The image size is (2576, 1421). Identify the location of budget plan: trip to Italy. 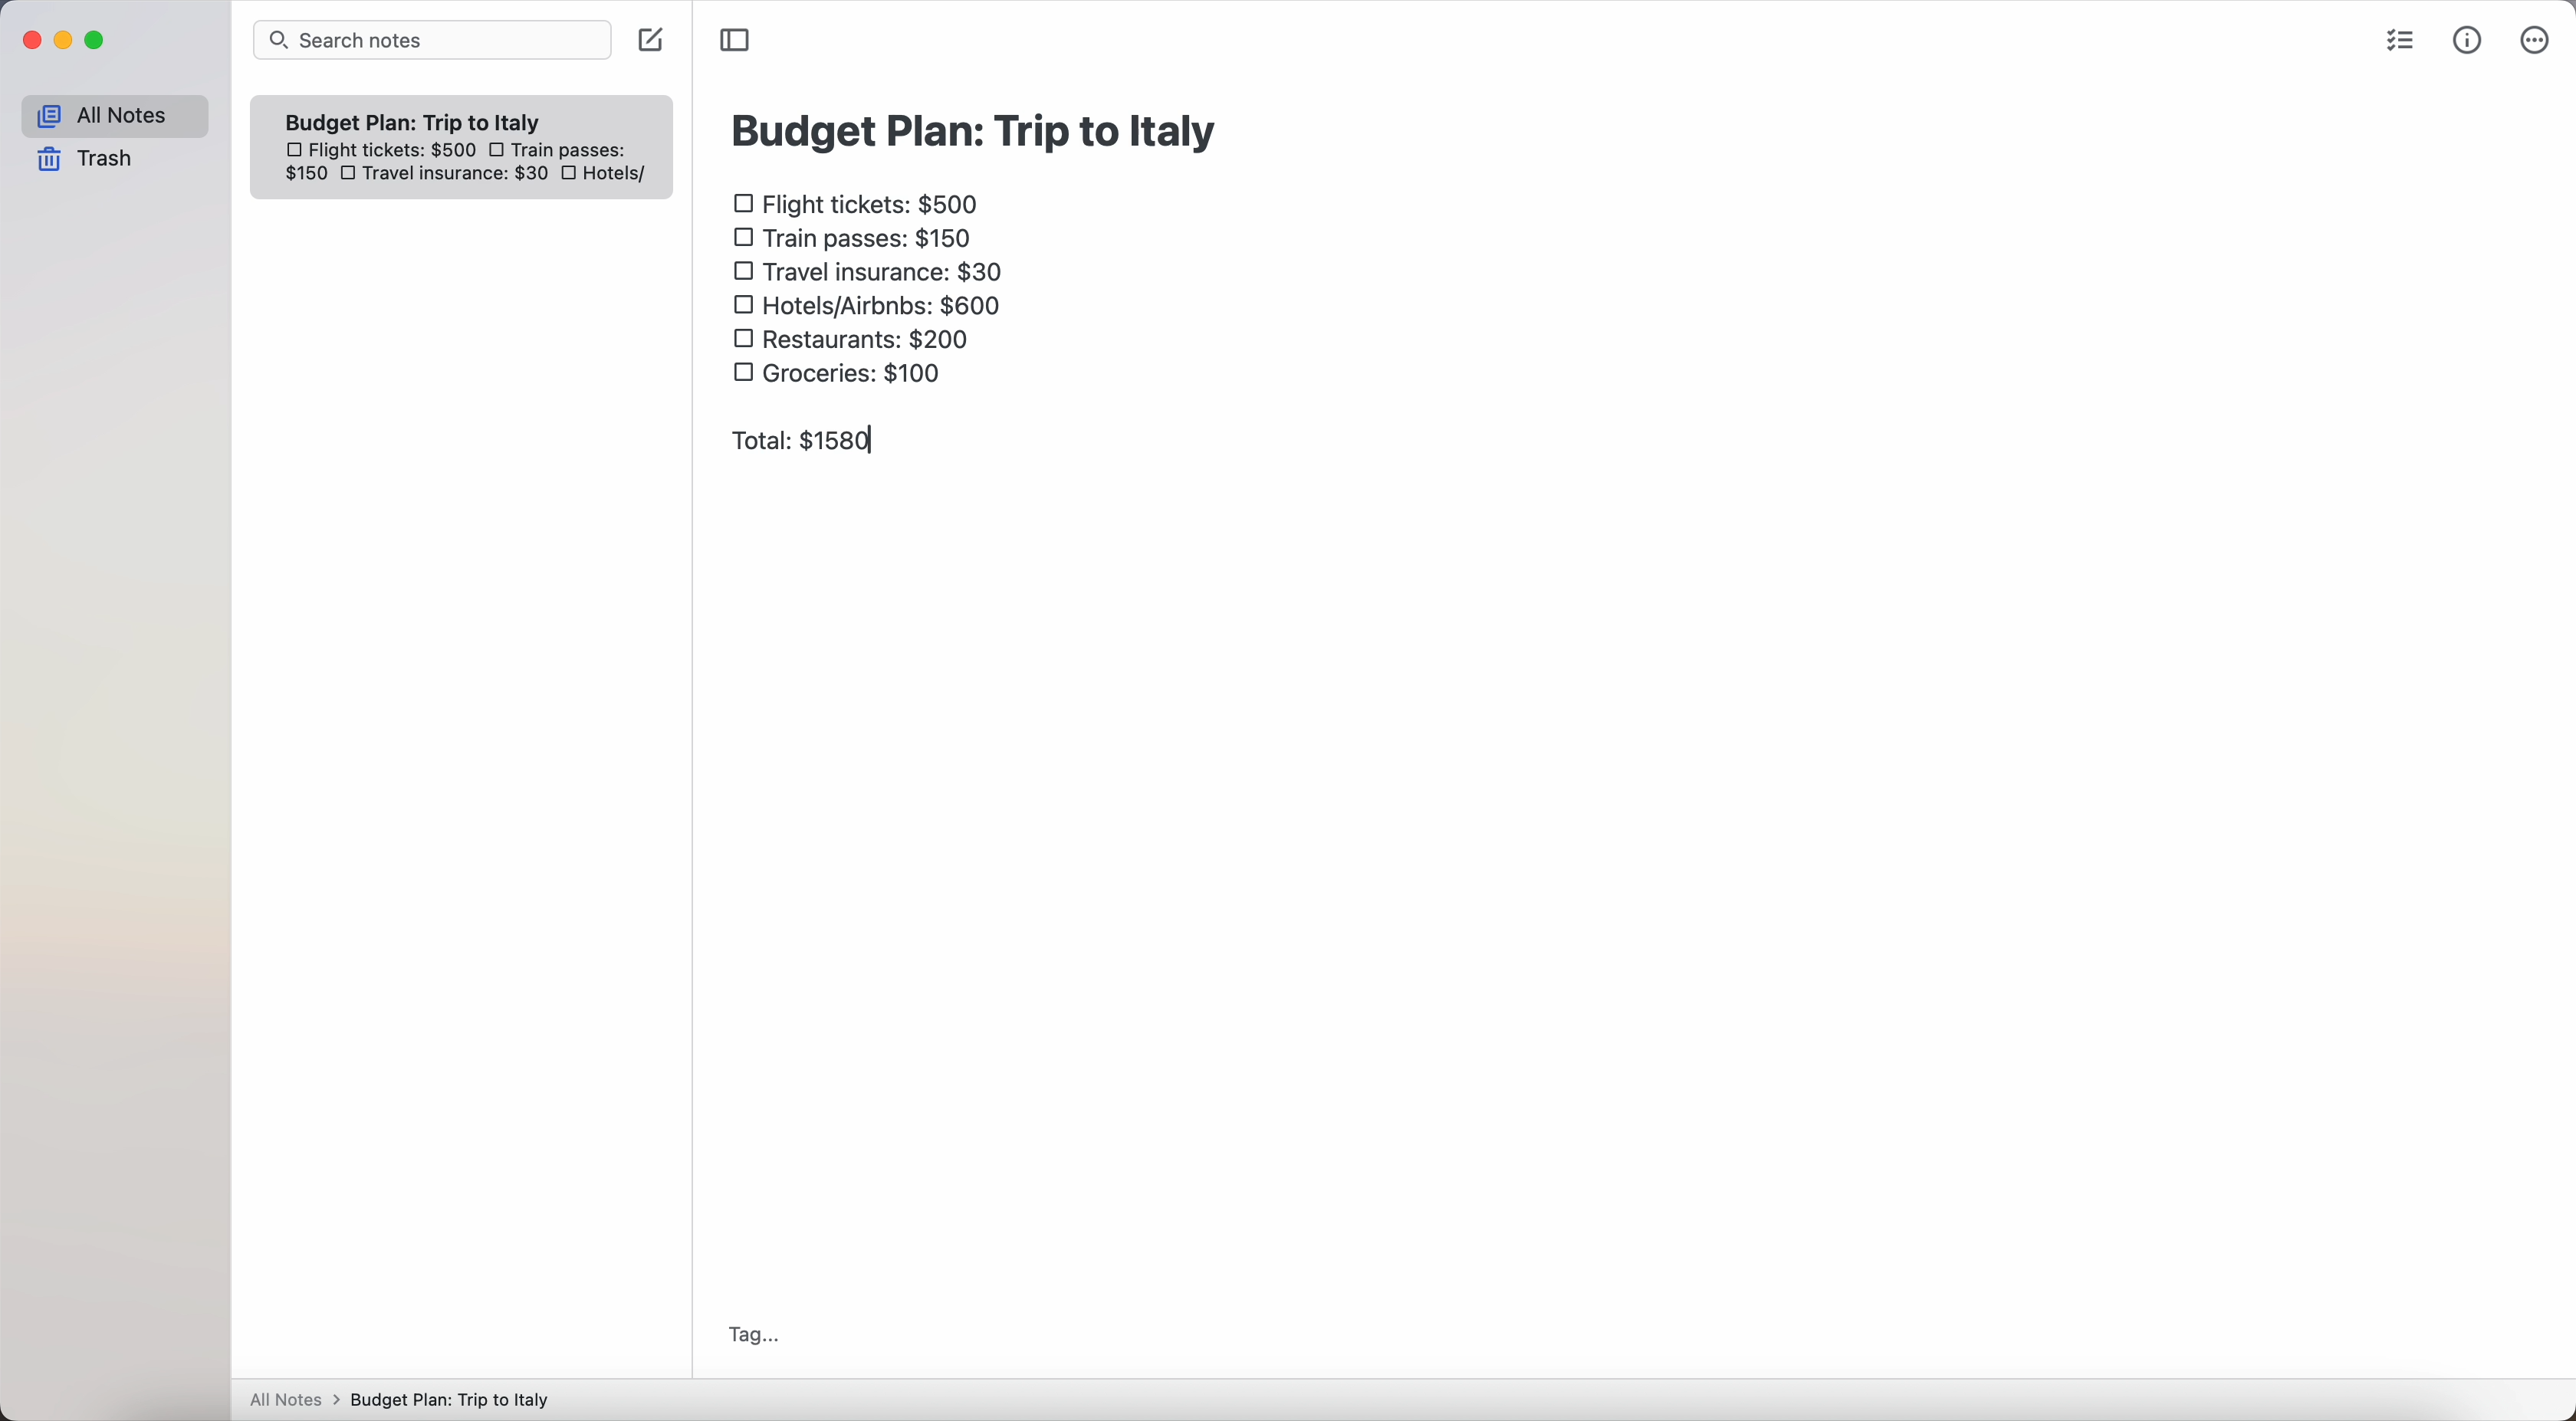
(979, 128).